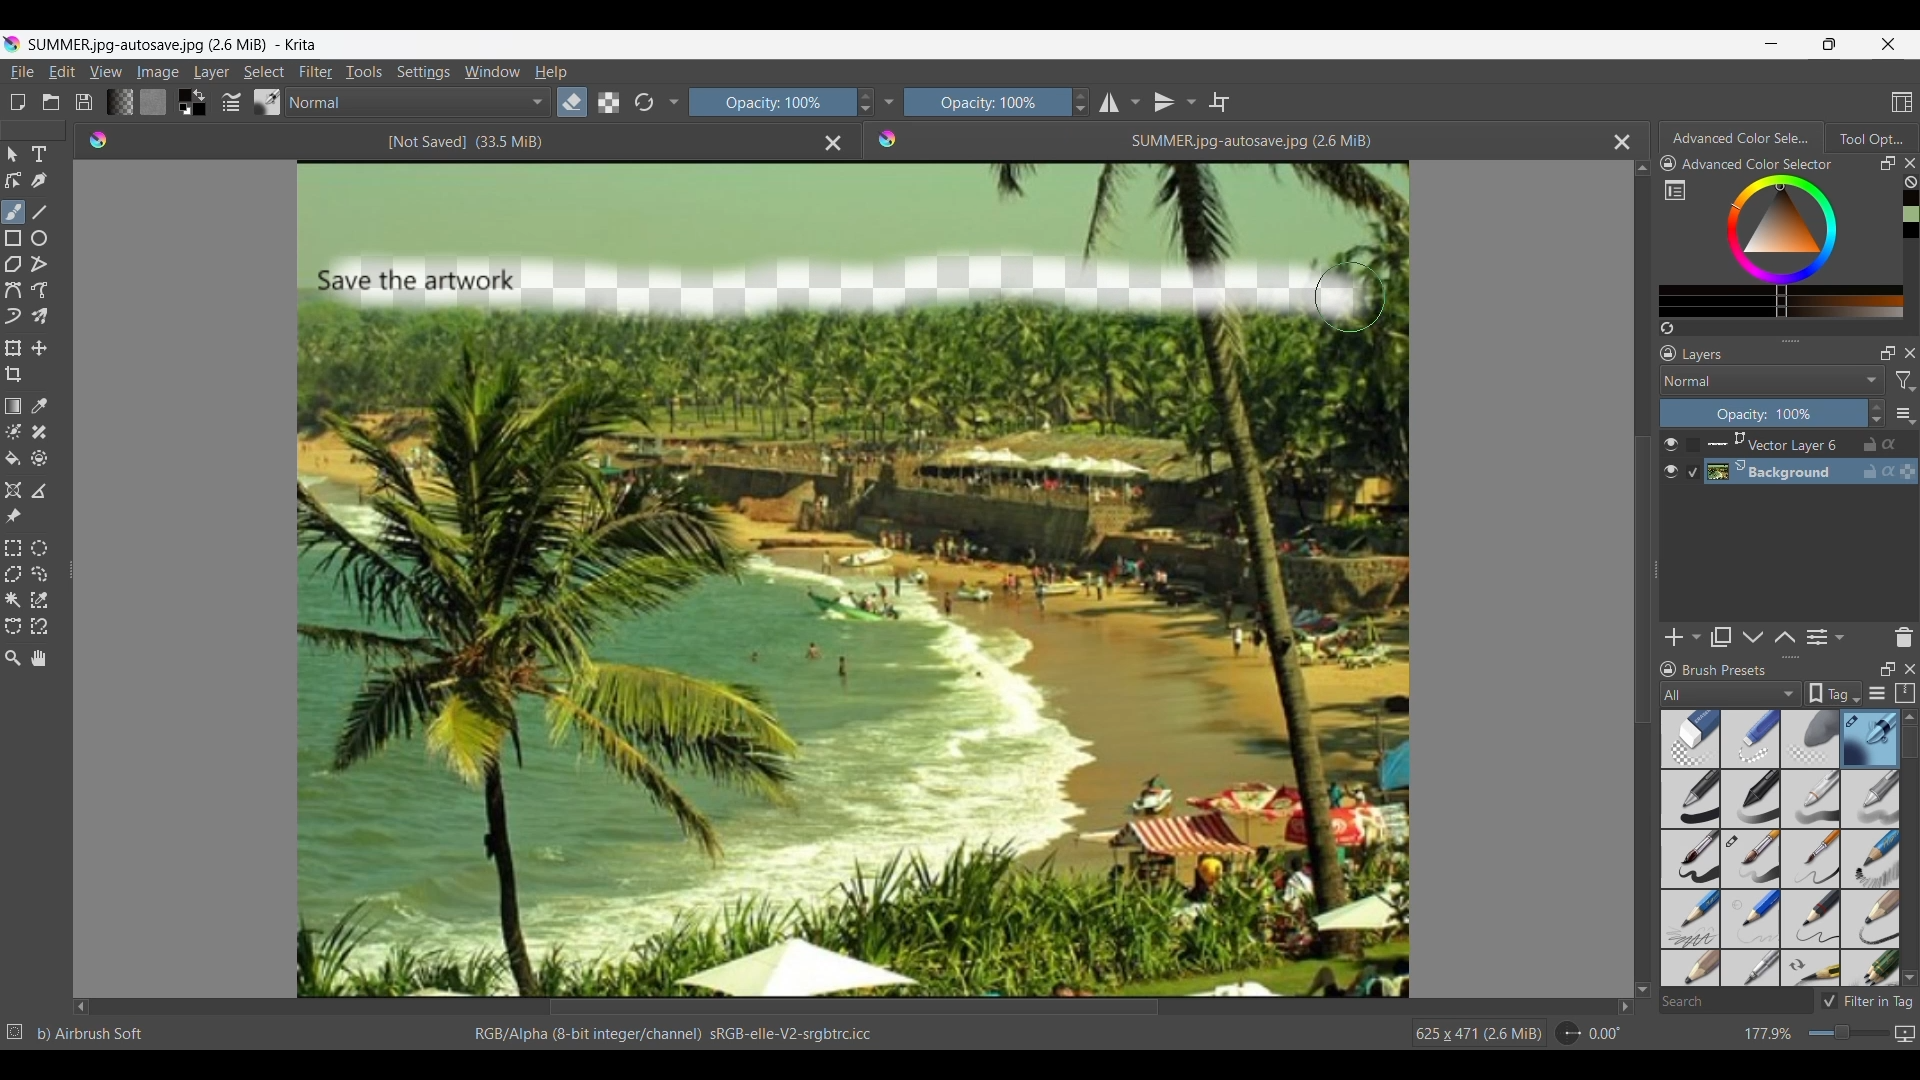  What do you see at coordinates (12, 490) in the screenshot?
I see `Assistant tool` at bounding box center [12, 490].